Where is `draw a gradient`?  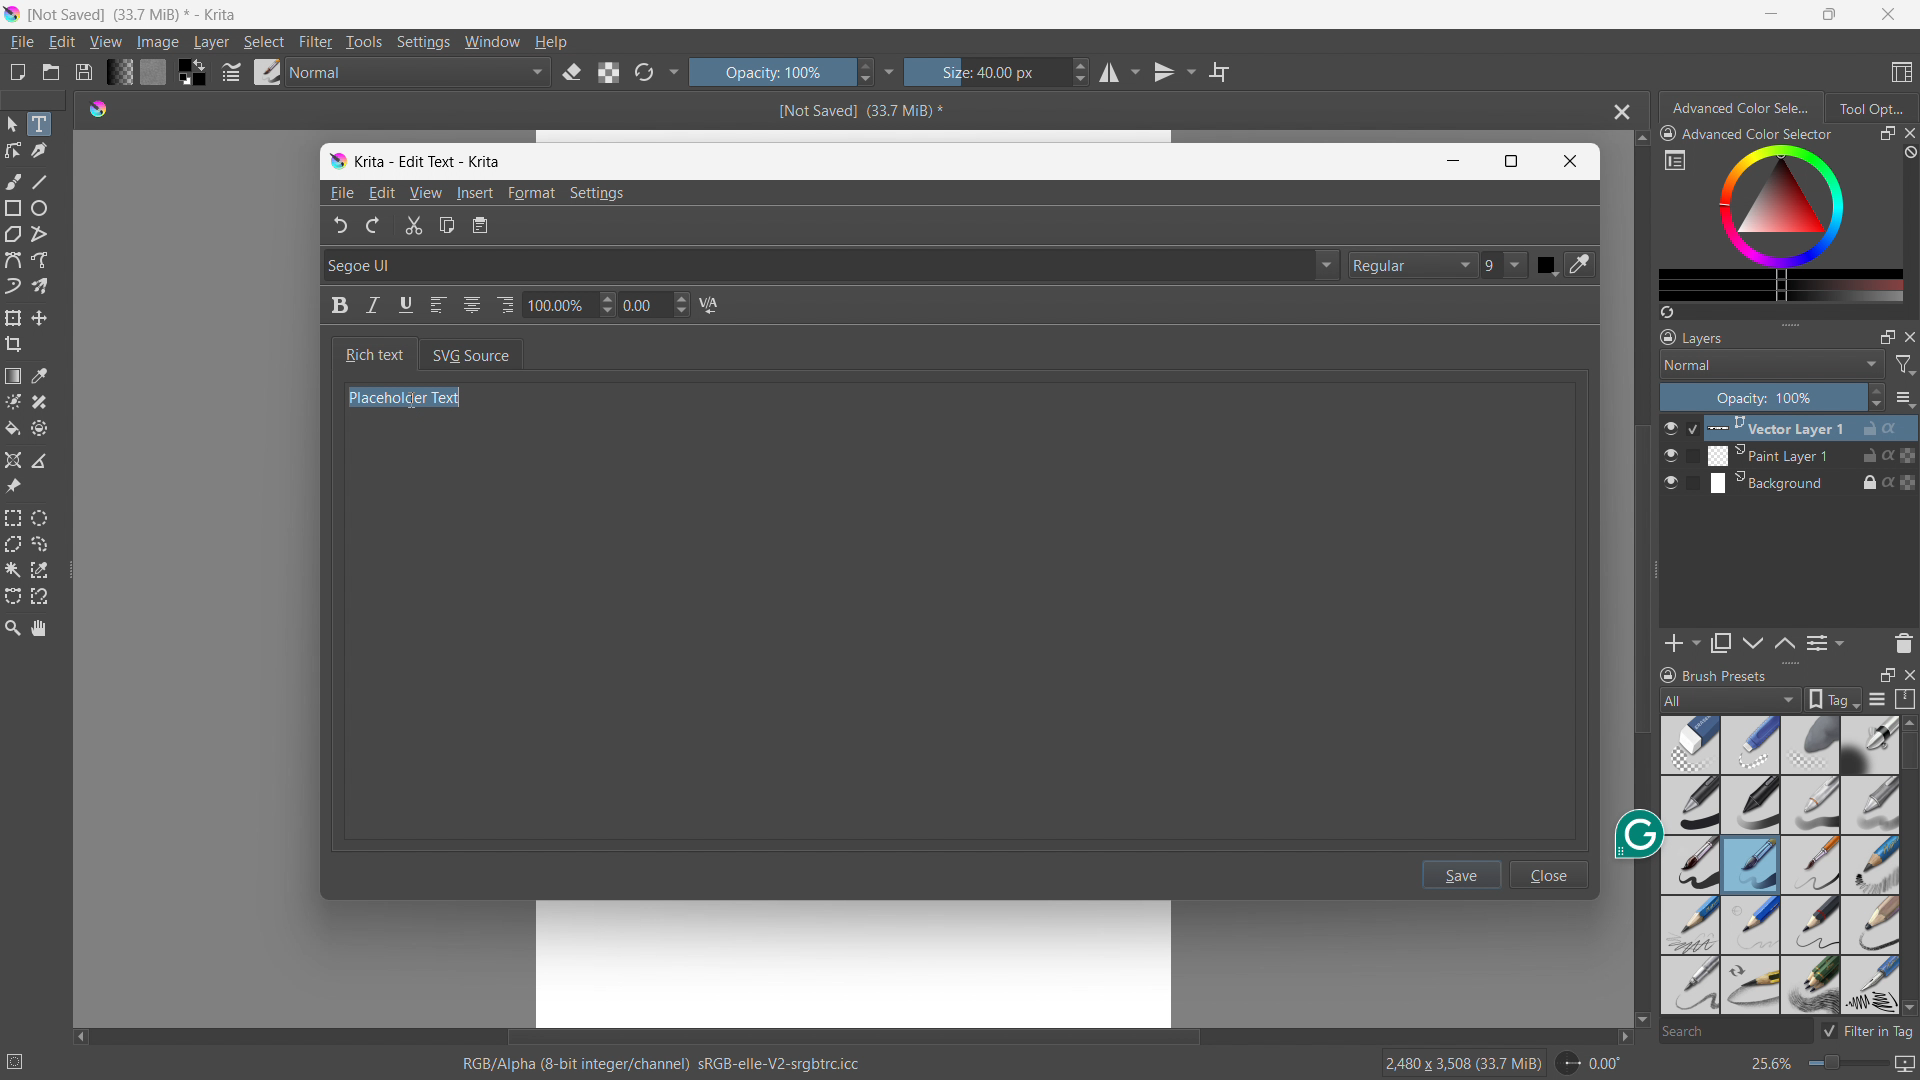 draw a gradient is located at coordinates (13, 376).